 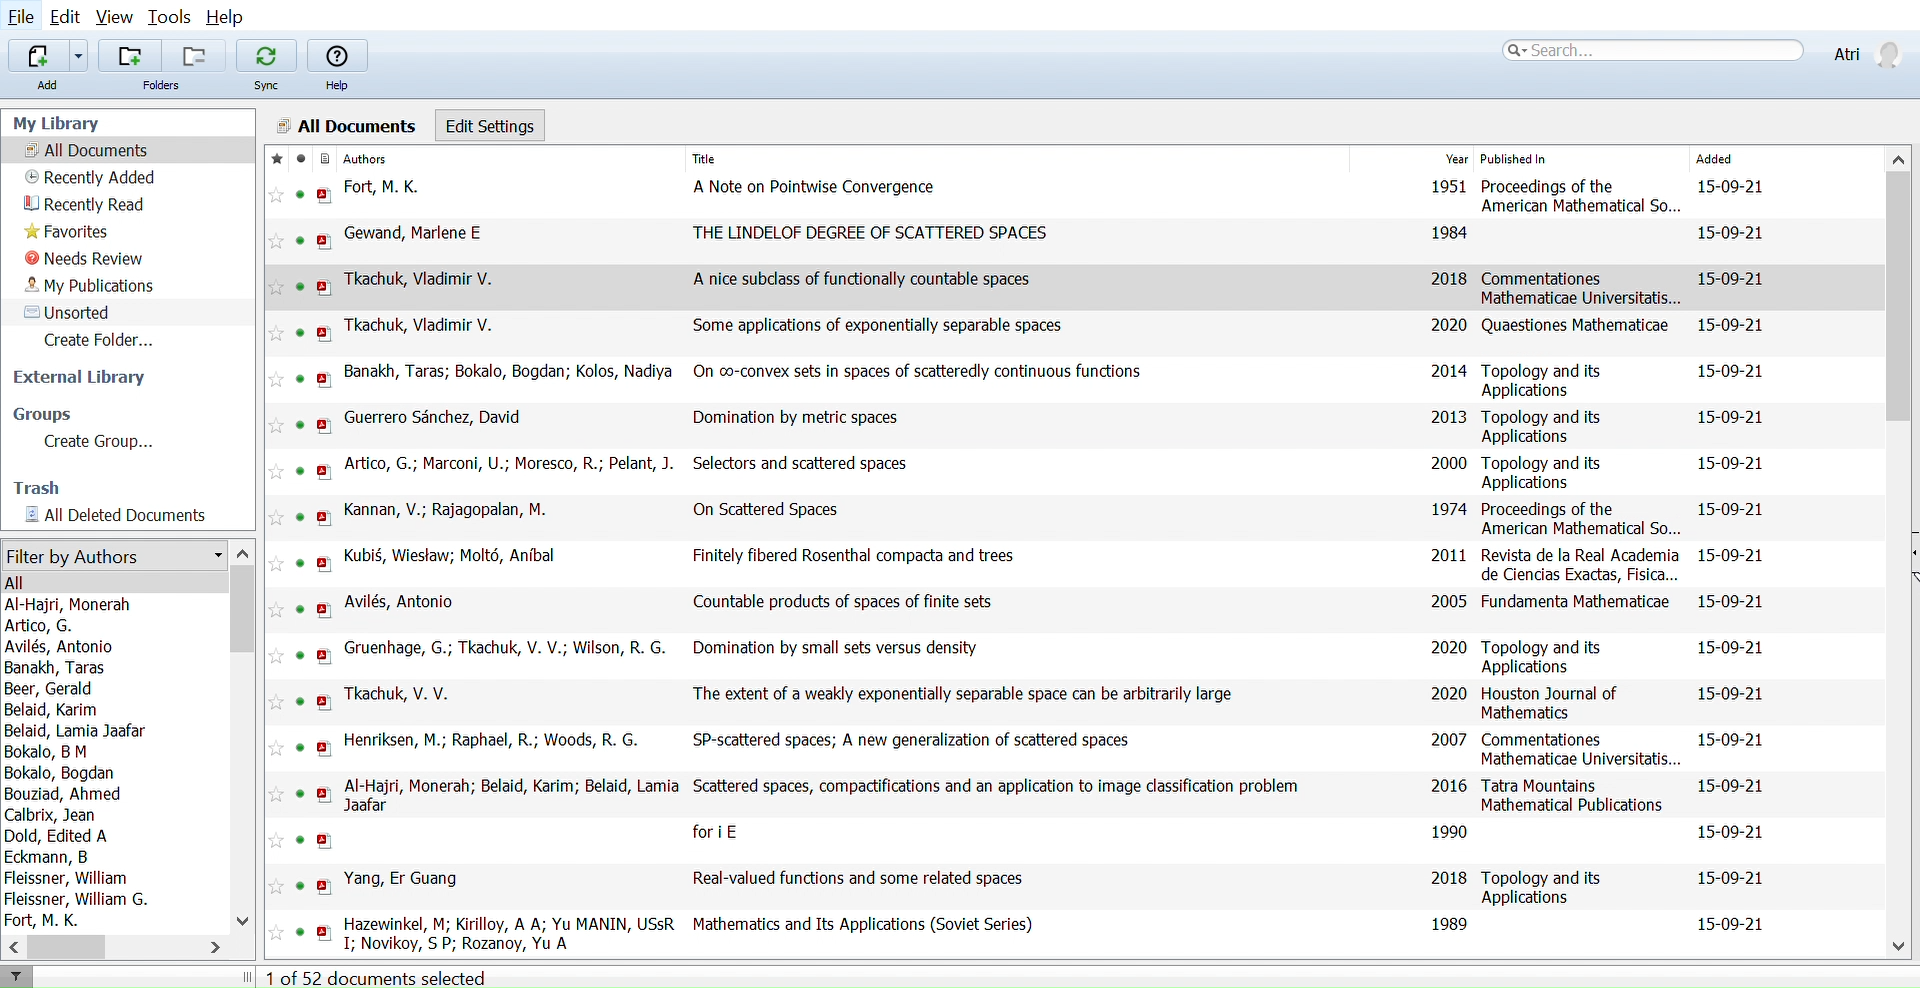 I want to click on 2007, so click(x=1446, y=738).